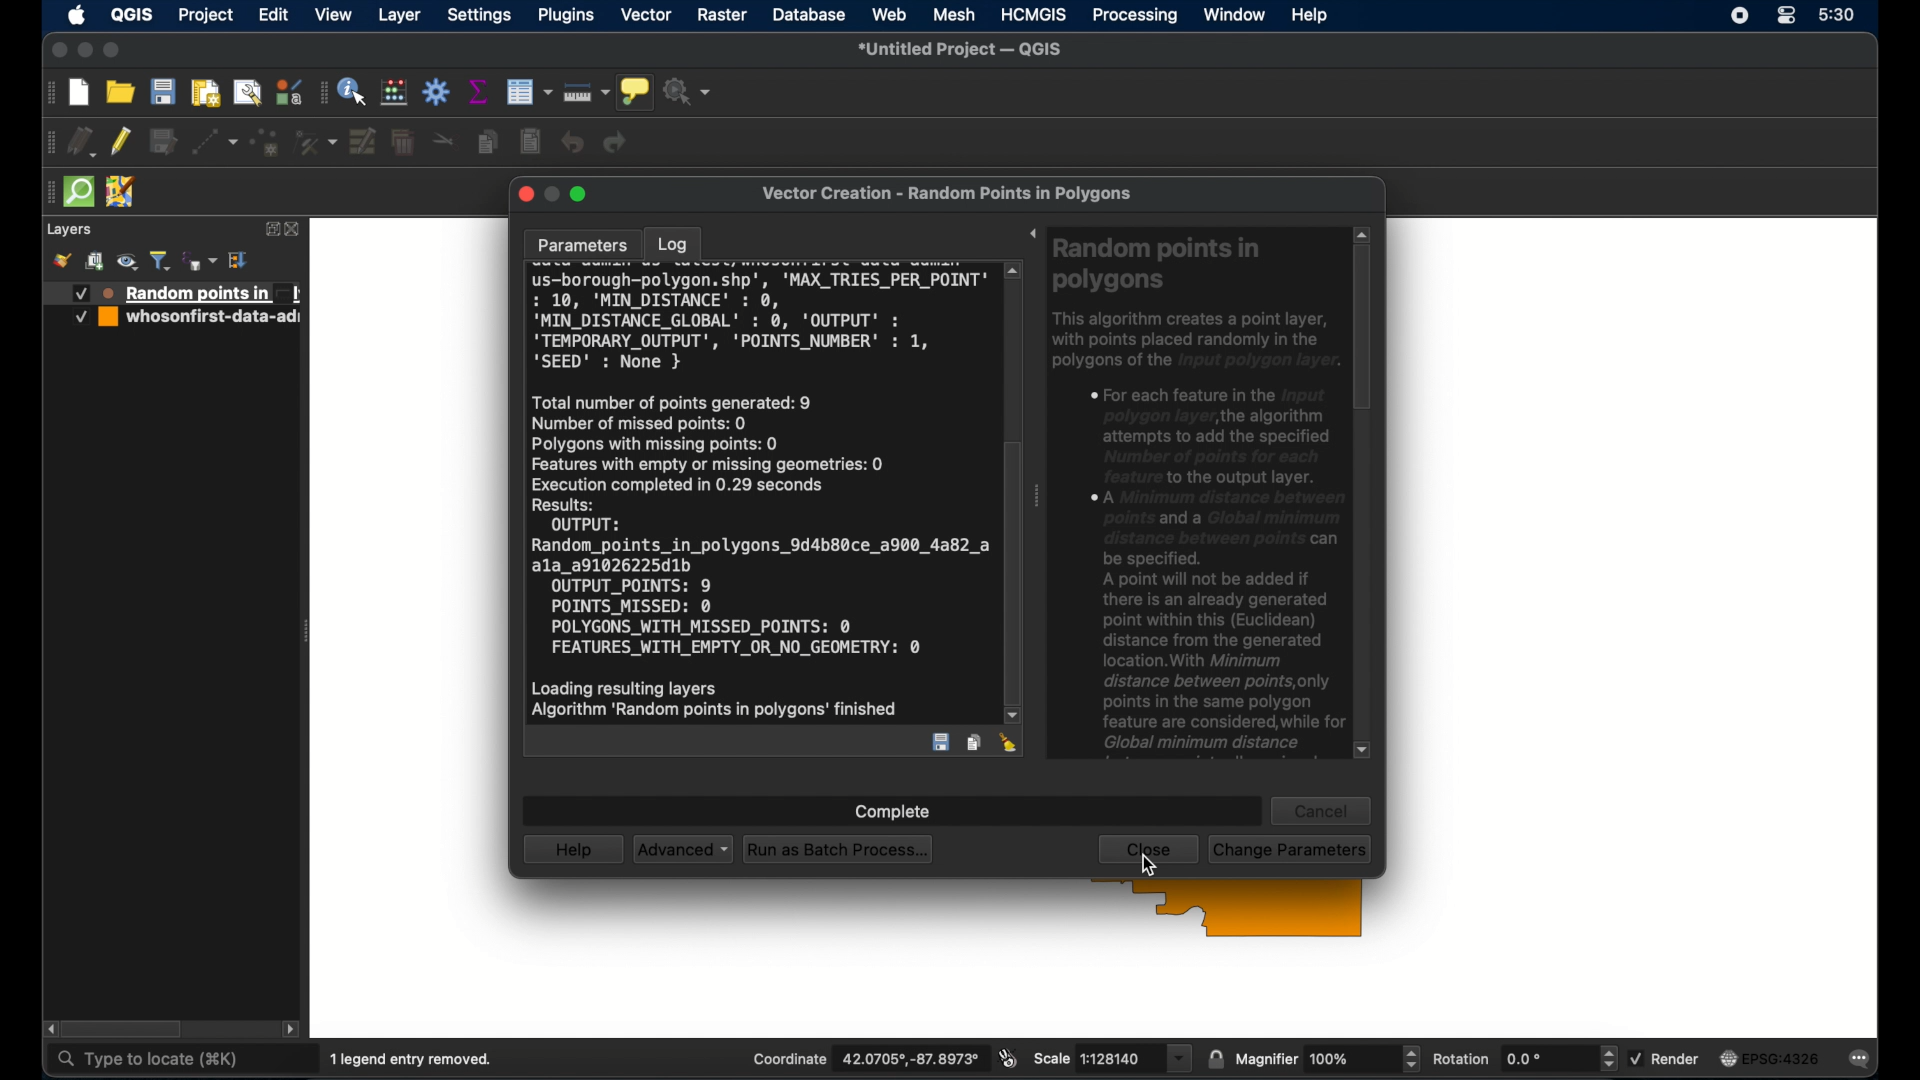 This screenshot has width=1920, height=1080. What do you see at coordinates (1362, 749) in the screenshot?
I see `scroll down arrow` at bounding box center [1362, 749].